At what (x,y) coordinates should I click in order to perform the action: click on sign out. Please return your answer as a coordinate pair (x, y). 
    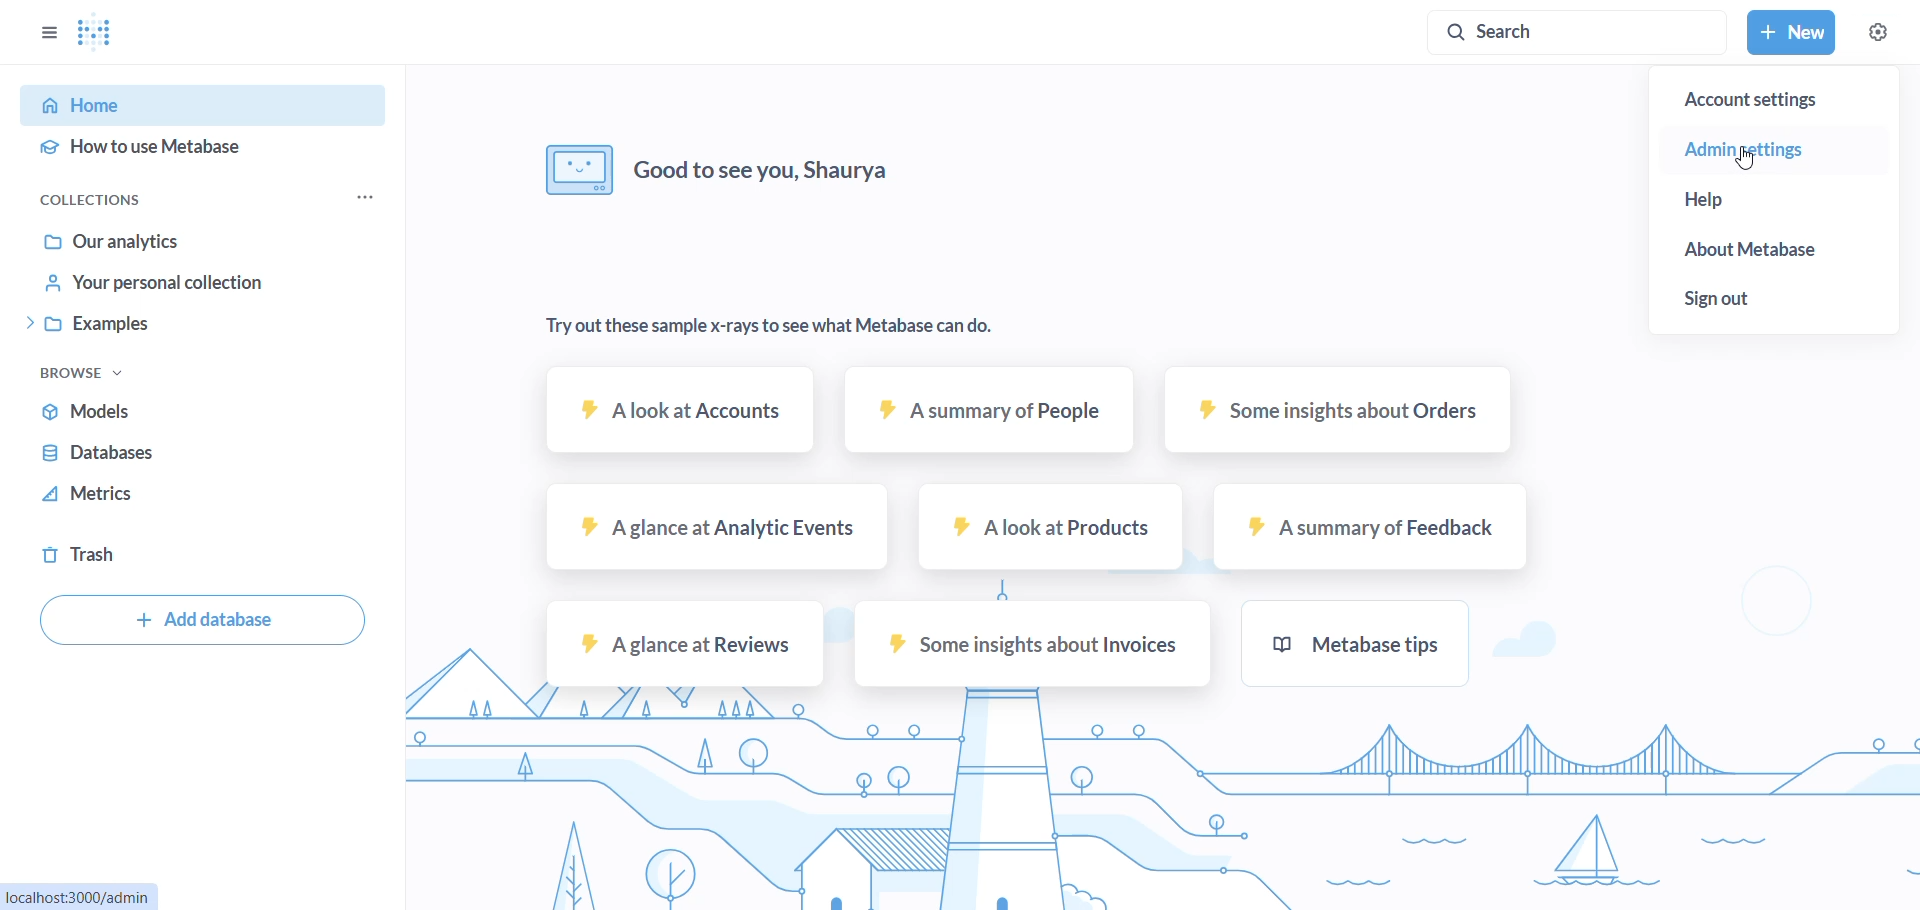
    Looking at the image, I should click on (1652, 298).